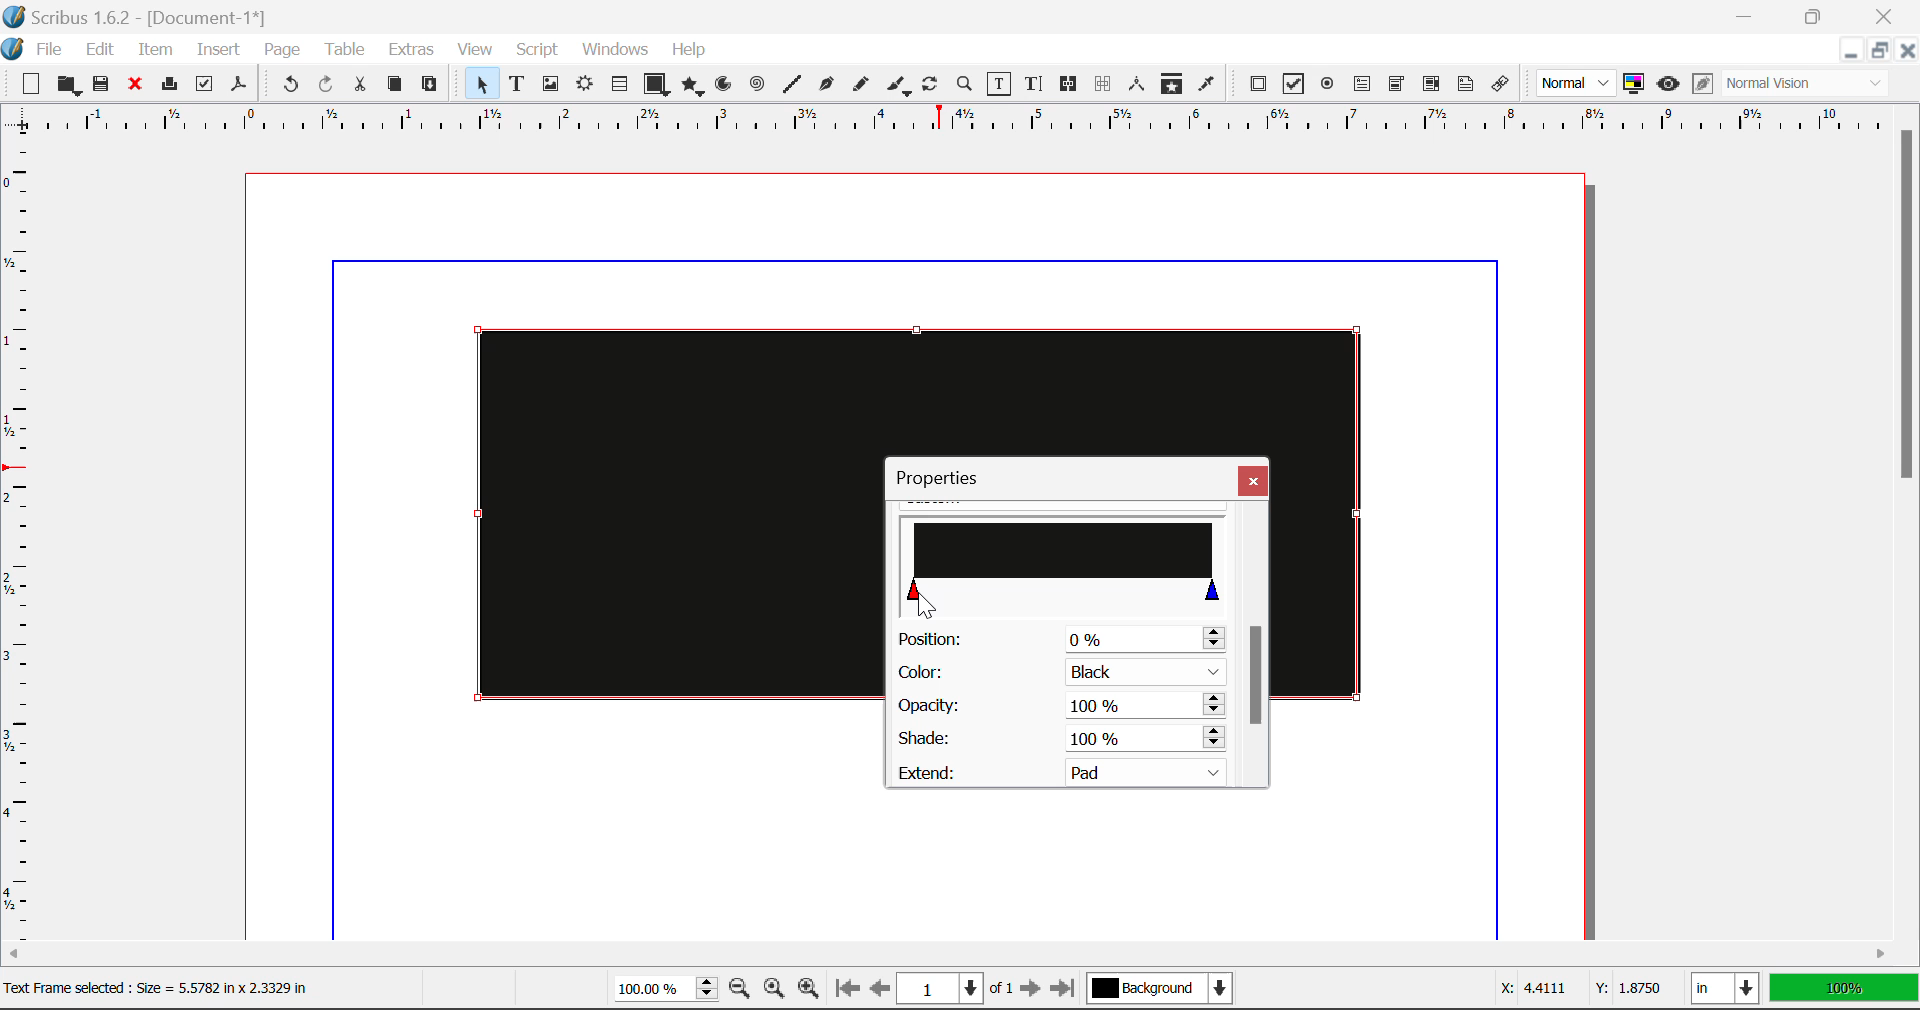 This screenshot has width=1920, height=1010. What do you see at coordinates (1292, 84) in the screenshot?
I see `PDF Checkbox` at bounding box center [1292, 84].